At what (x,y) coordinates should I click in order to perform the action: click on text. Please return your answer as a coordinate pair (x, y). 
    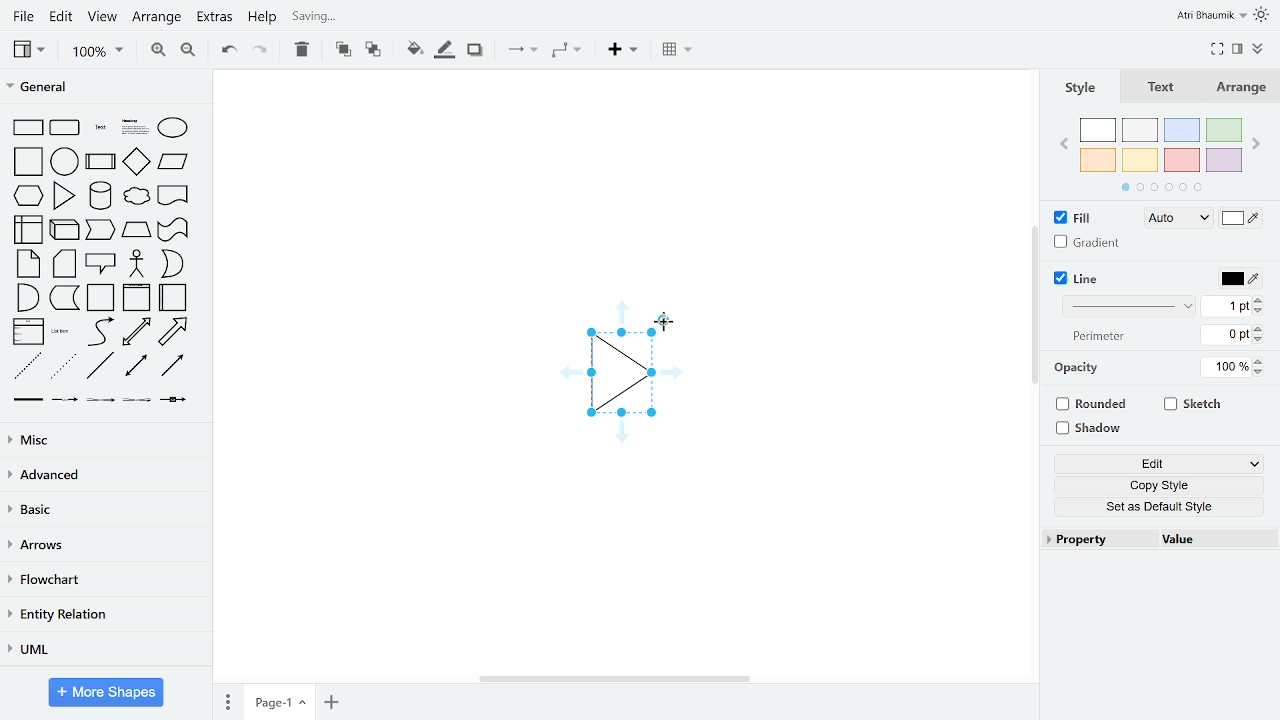
    Looking at the image, I should click on (1162, 87).